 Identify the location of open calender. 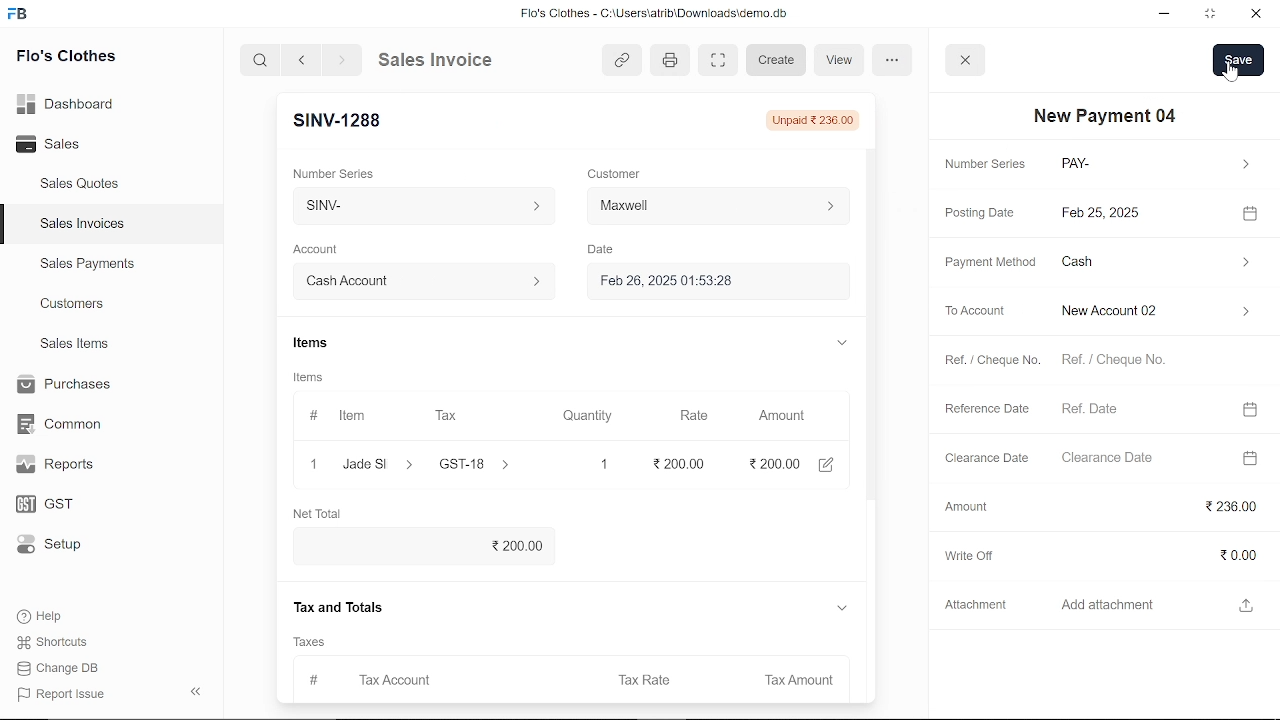
(1250, 212).